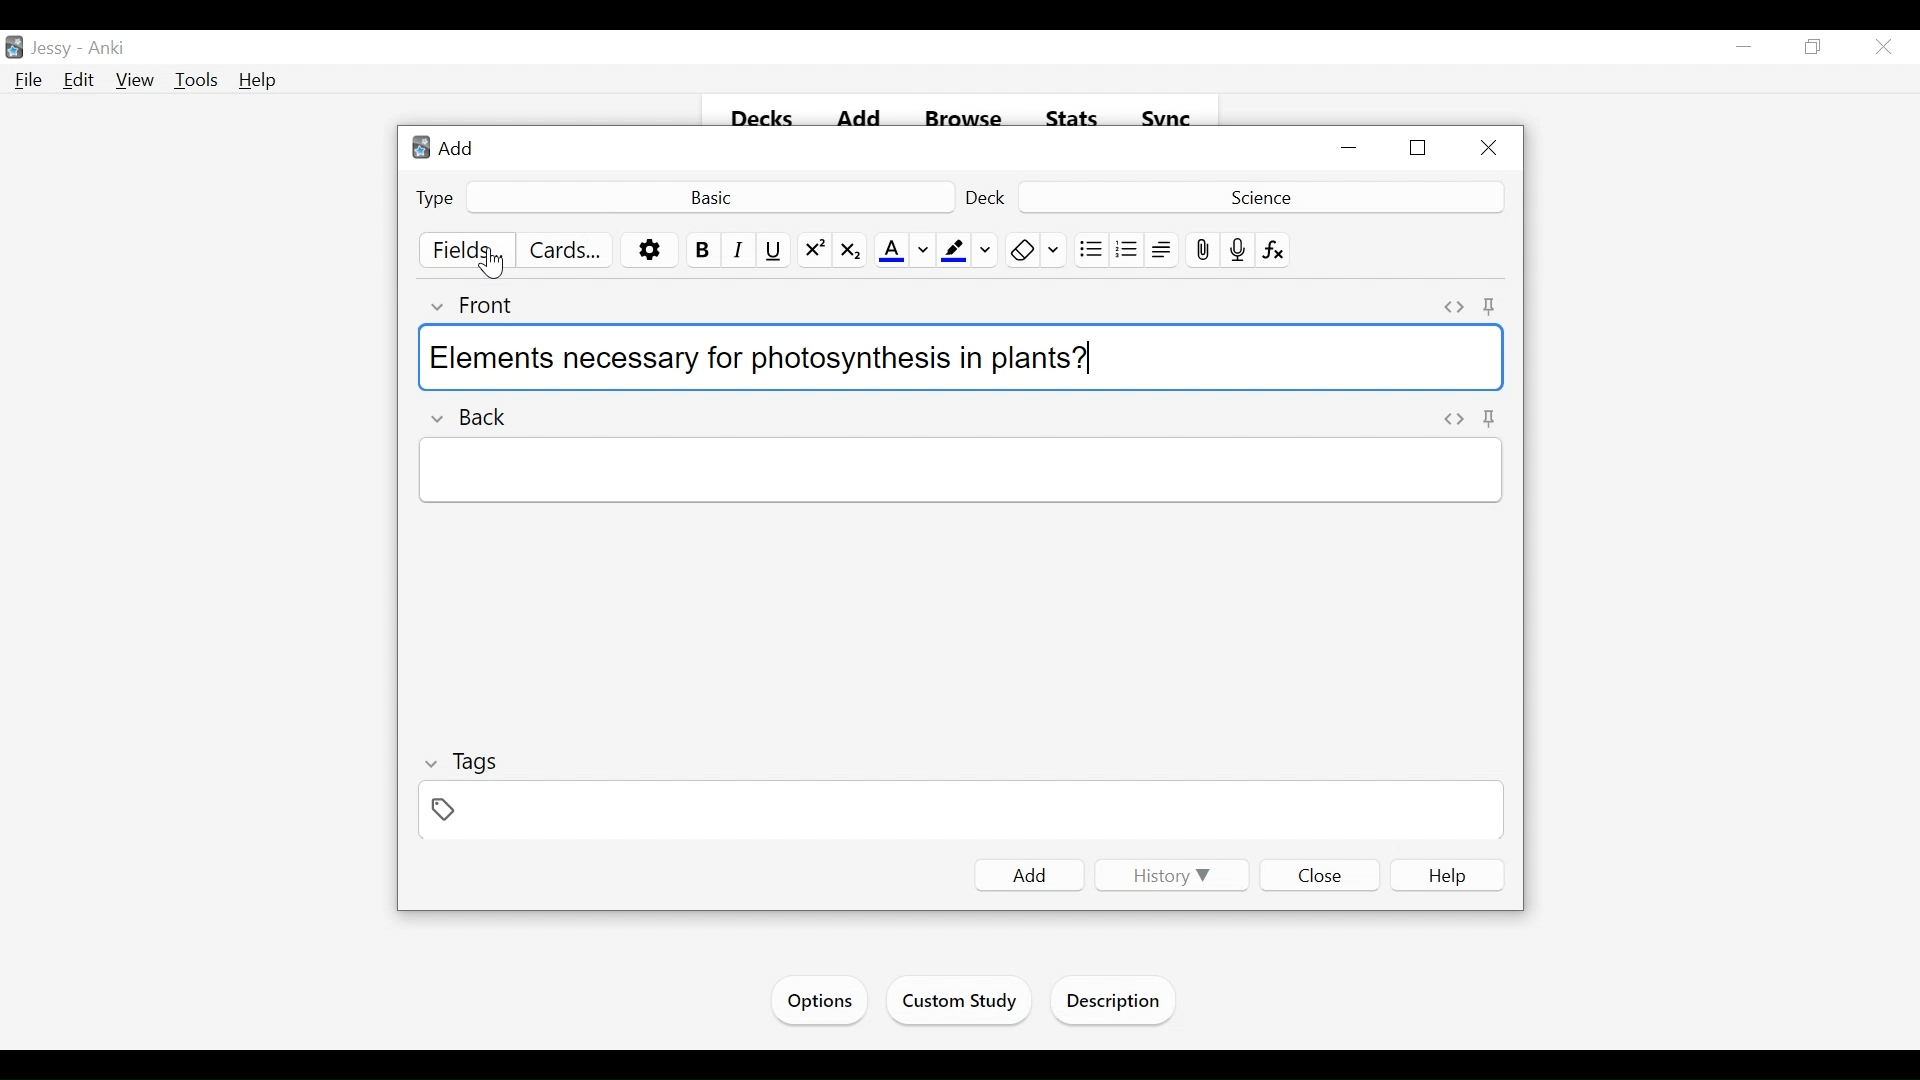 The image size is (1920, 1080). What do you see at coordinates (29, 81) in the screenshot?
I see `File` at bounding box center [29, 81].